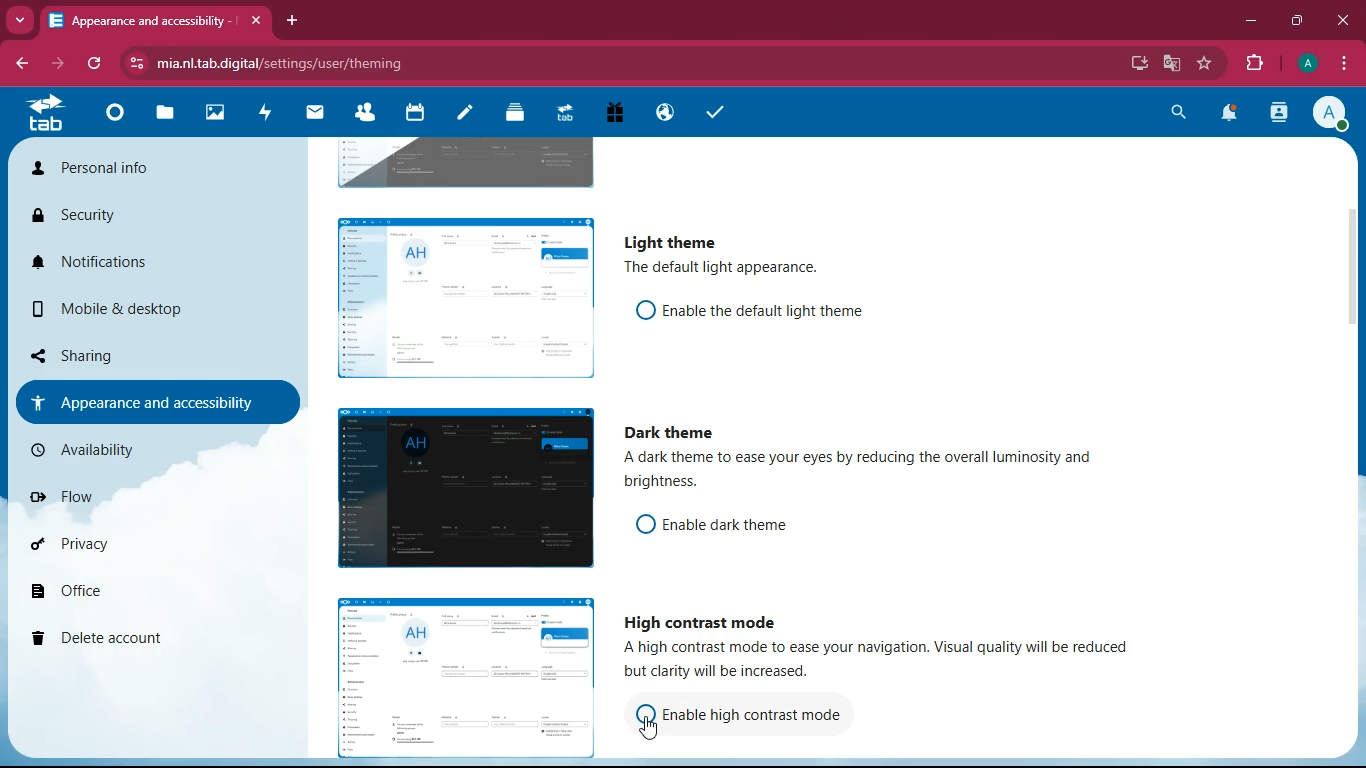  Describe the element at coordinates (711, 112) in the screenshot. I see `task` at that location.